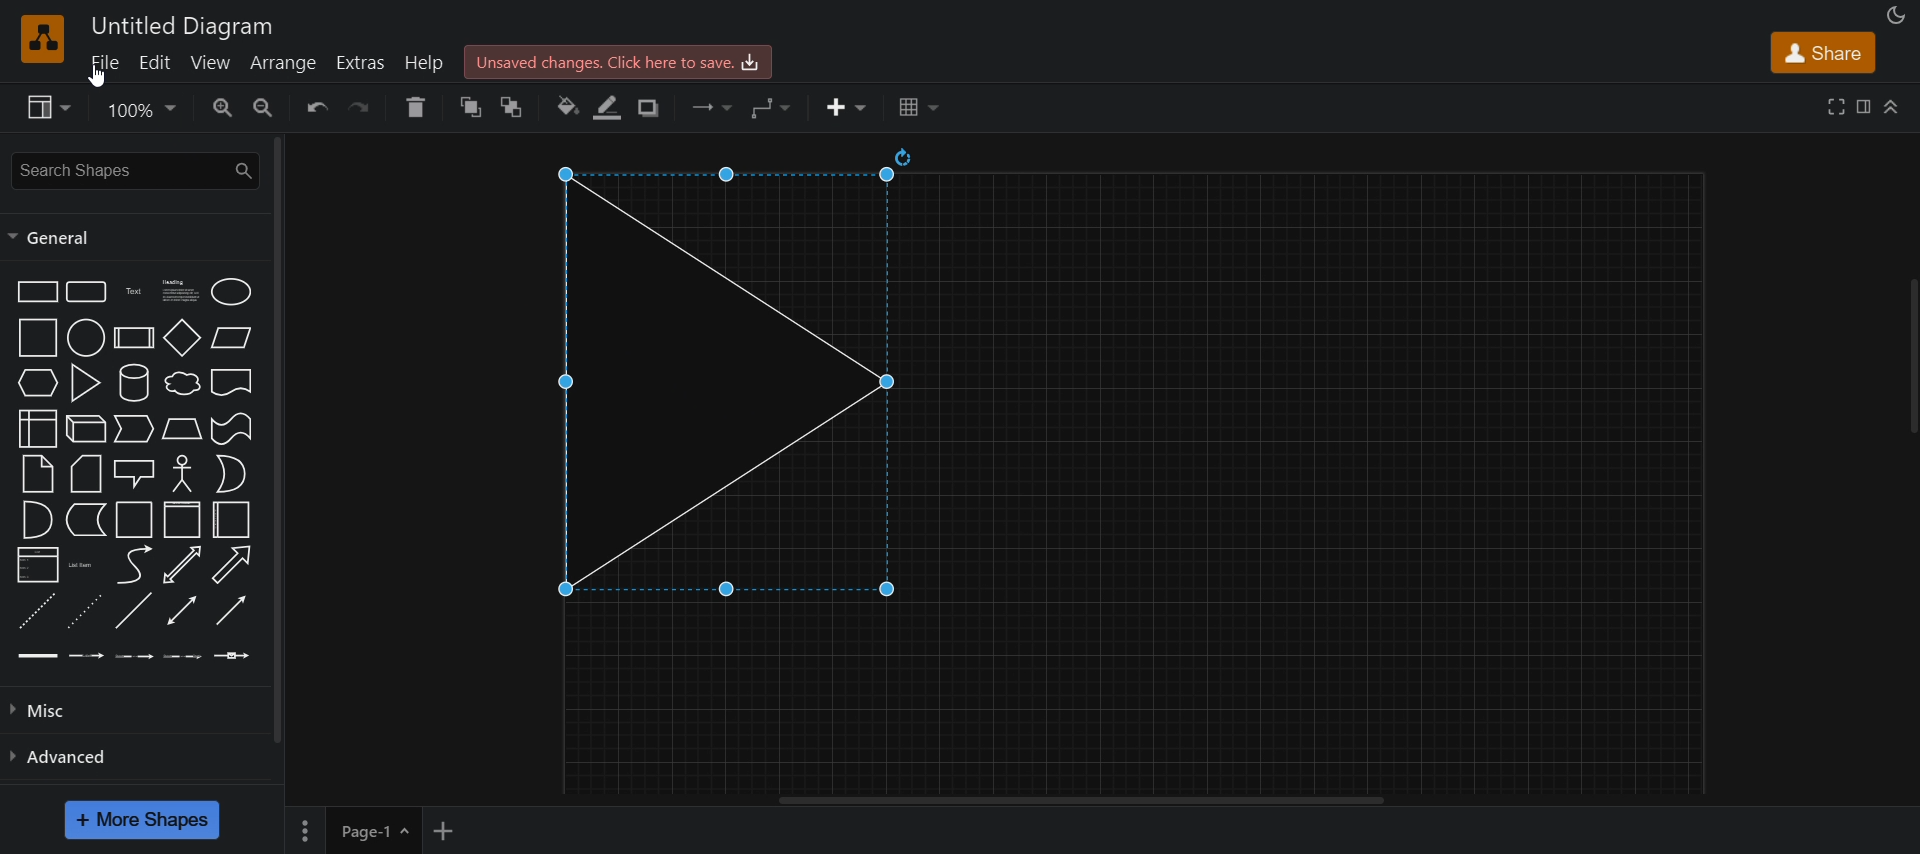 The image size is (1920, 854). Describe the element at coordinates (1833, 107) in the screenshot. I see `full screen` at that location.